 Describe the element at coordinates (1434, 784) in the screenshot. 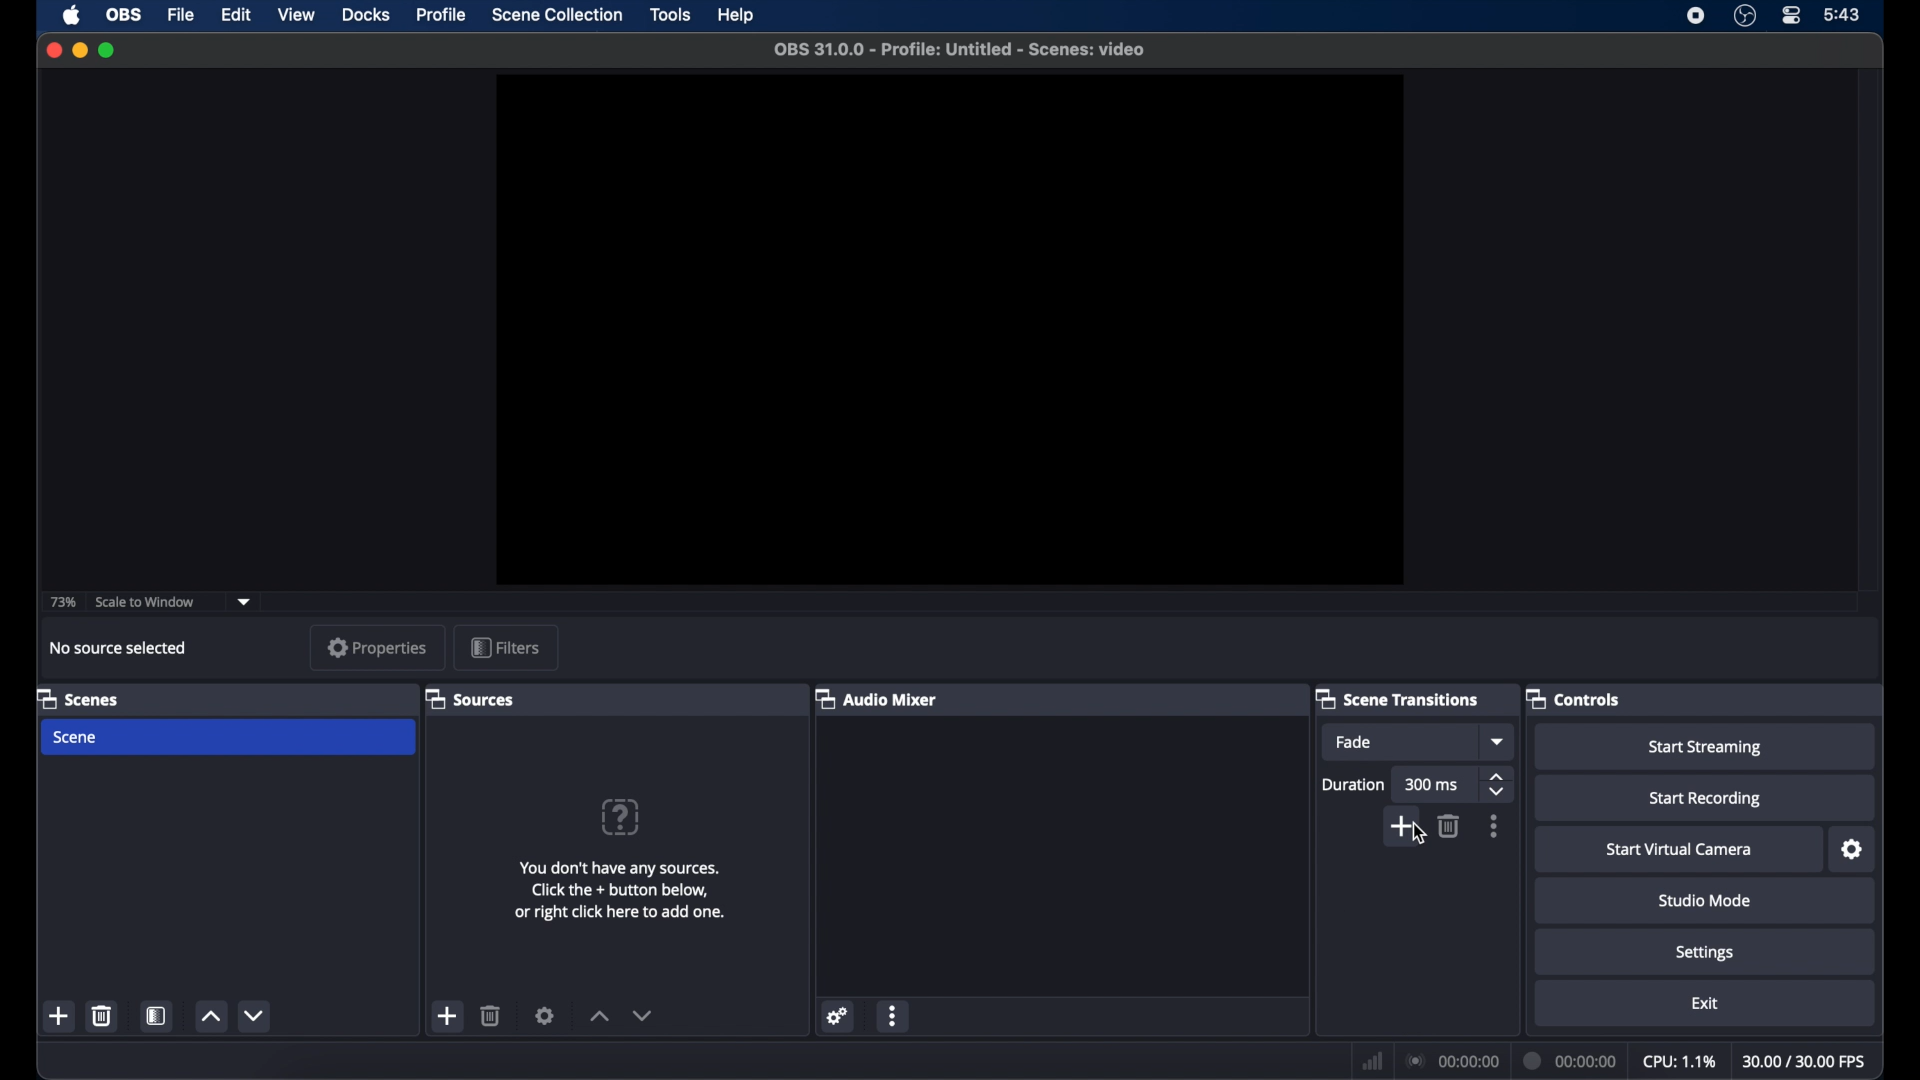

I see `300 ms` at that location.